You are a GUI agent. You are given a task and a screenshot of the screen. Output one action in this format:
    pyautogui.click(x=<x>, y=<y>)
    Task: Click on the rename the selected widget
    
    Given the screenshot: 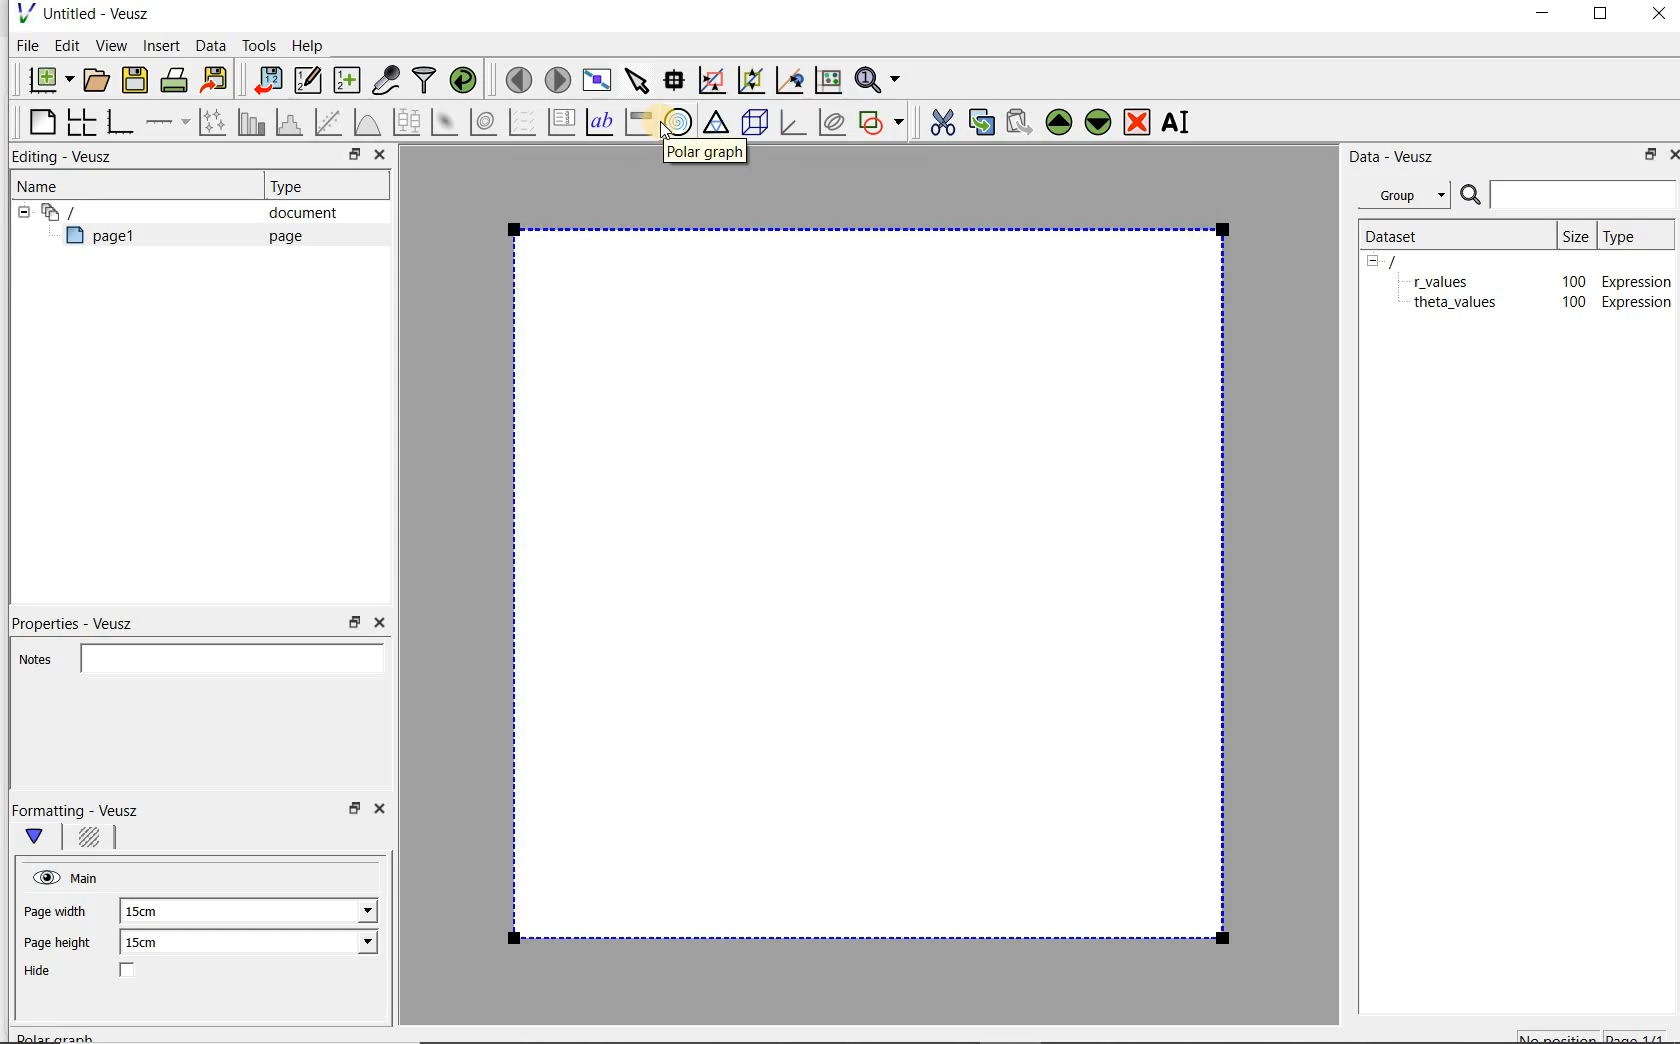 What is the action you would take?
    pyautogui.click(x=1180, y=122)
    